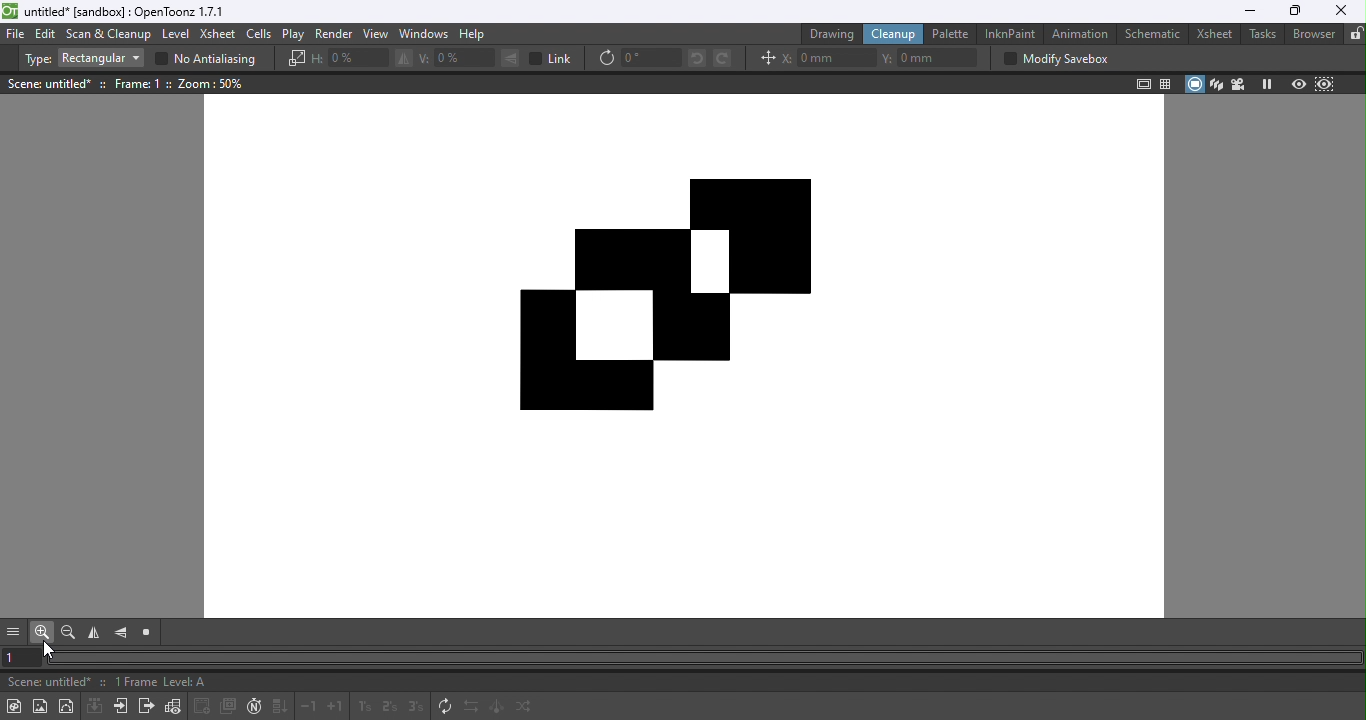 The image size is (1366, 720). Describe the element at coordinates (295, 60) in the screenshot. I see `Scale` at that location.